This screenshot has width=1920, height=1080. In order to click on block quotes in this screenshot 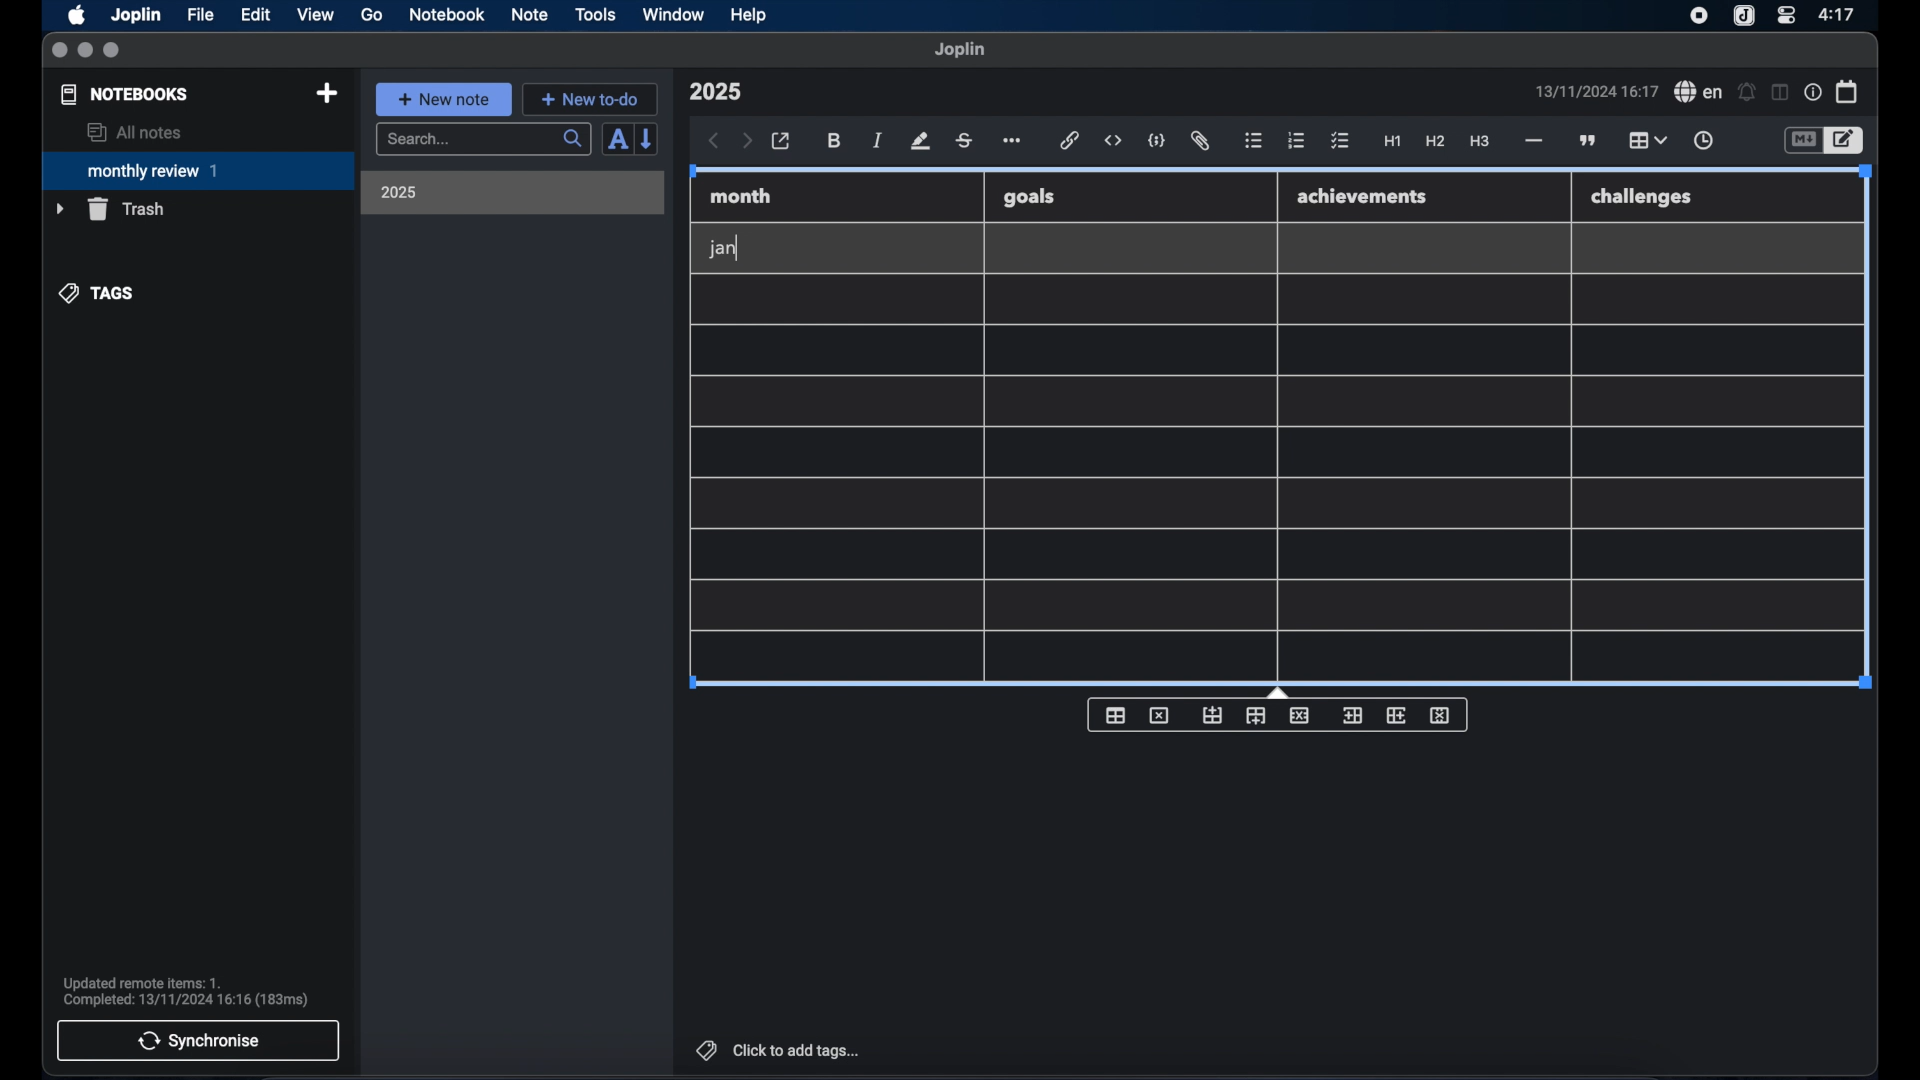, I will do `click(1589, 141)`.